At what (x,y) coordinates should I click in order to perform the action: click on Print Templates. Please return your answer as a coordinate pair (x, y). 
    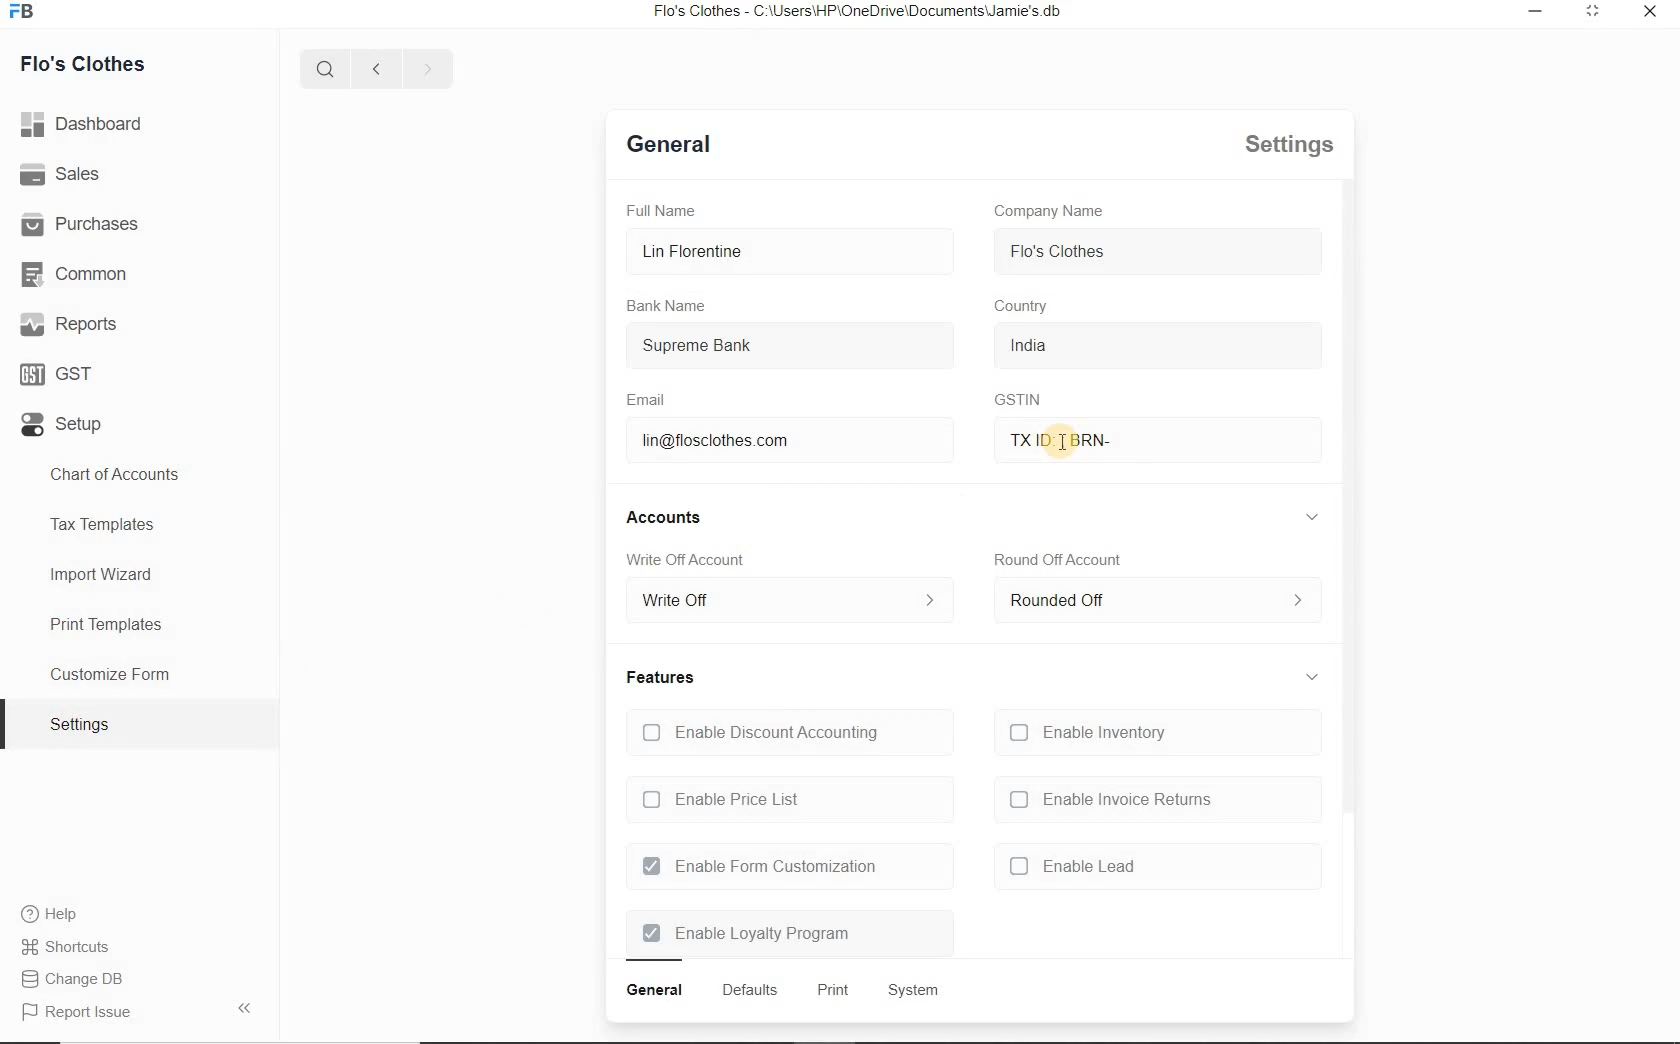
    Looking at the image, I should click on (104, 623).